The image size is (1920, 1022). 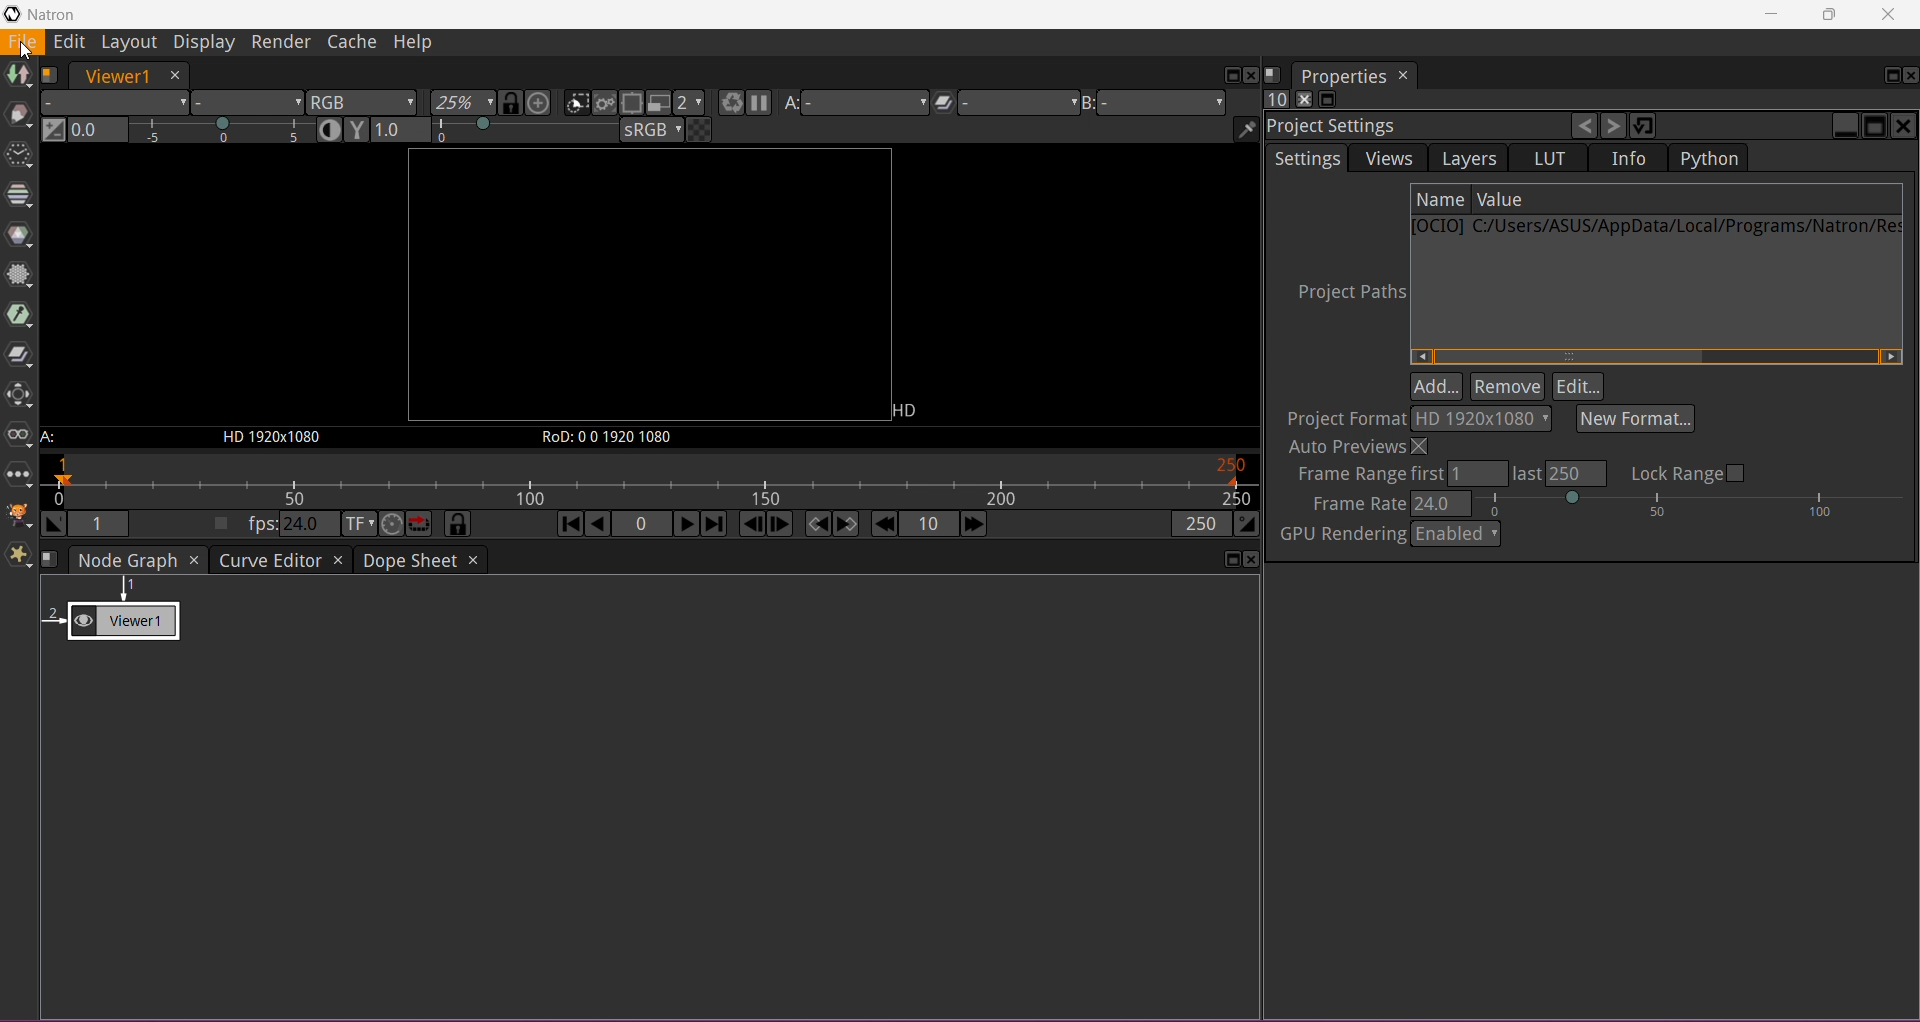 What do you see at coordinates (606, 437) in the screenshot?
I see `Region of definition of the displayed image` at bounding box center [606, 437].